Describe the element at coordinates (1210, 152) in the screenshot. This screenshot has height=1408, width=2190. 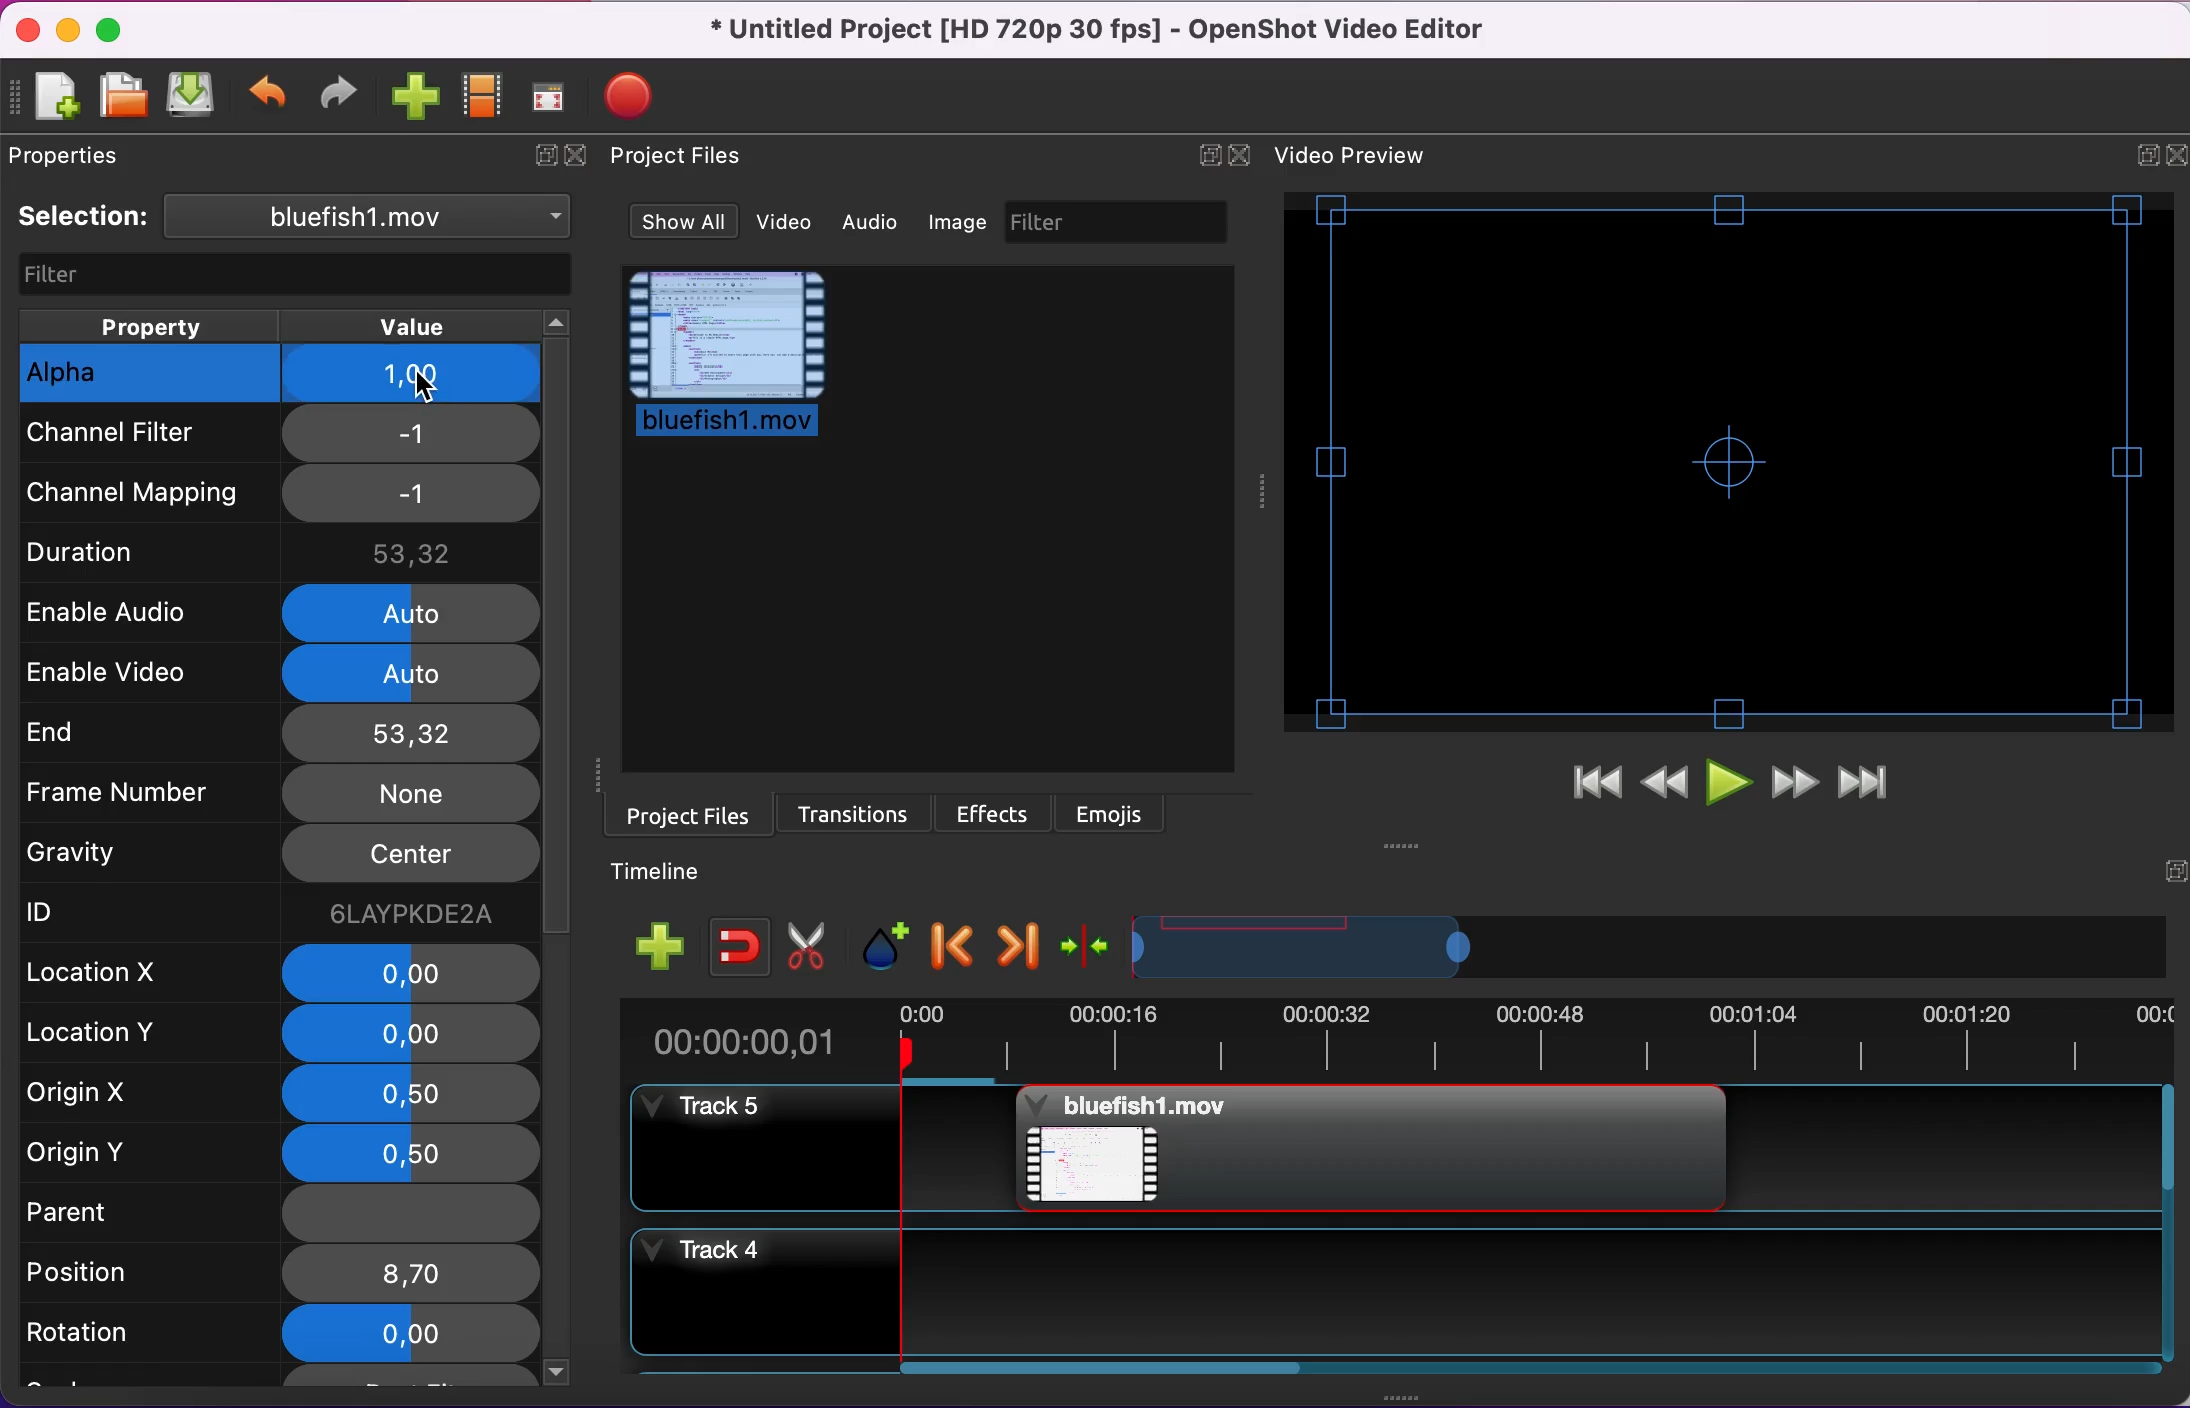
I see `expand/hide` at that location.